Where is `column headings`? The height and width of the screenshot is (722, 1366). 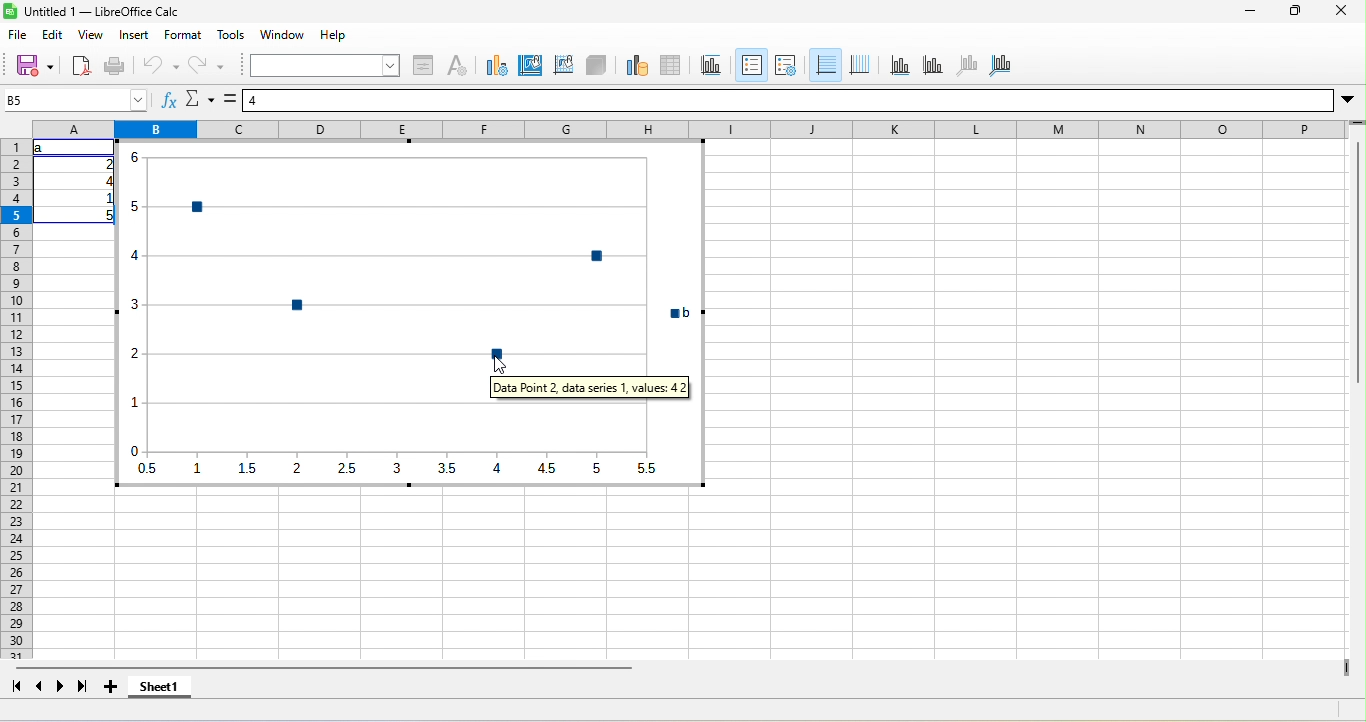 column headings is located at coordinates (690, 129).